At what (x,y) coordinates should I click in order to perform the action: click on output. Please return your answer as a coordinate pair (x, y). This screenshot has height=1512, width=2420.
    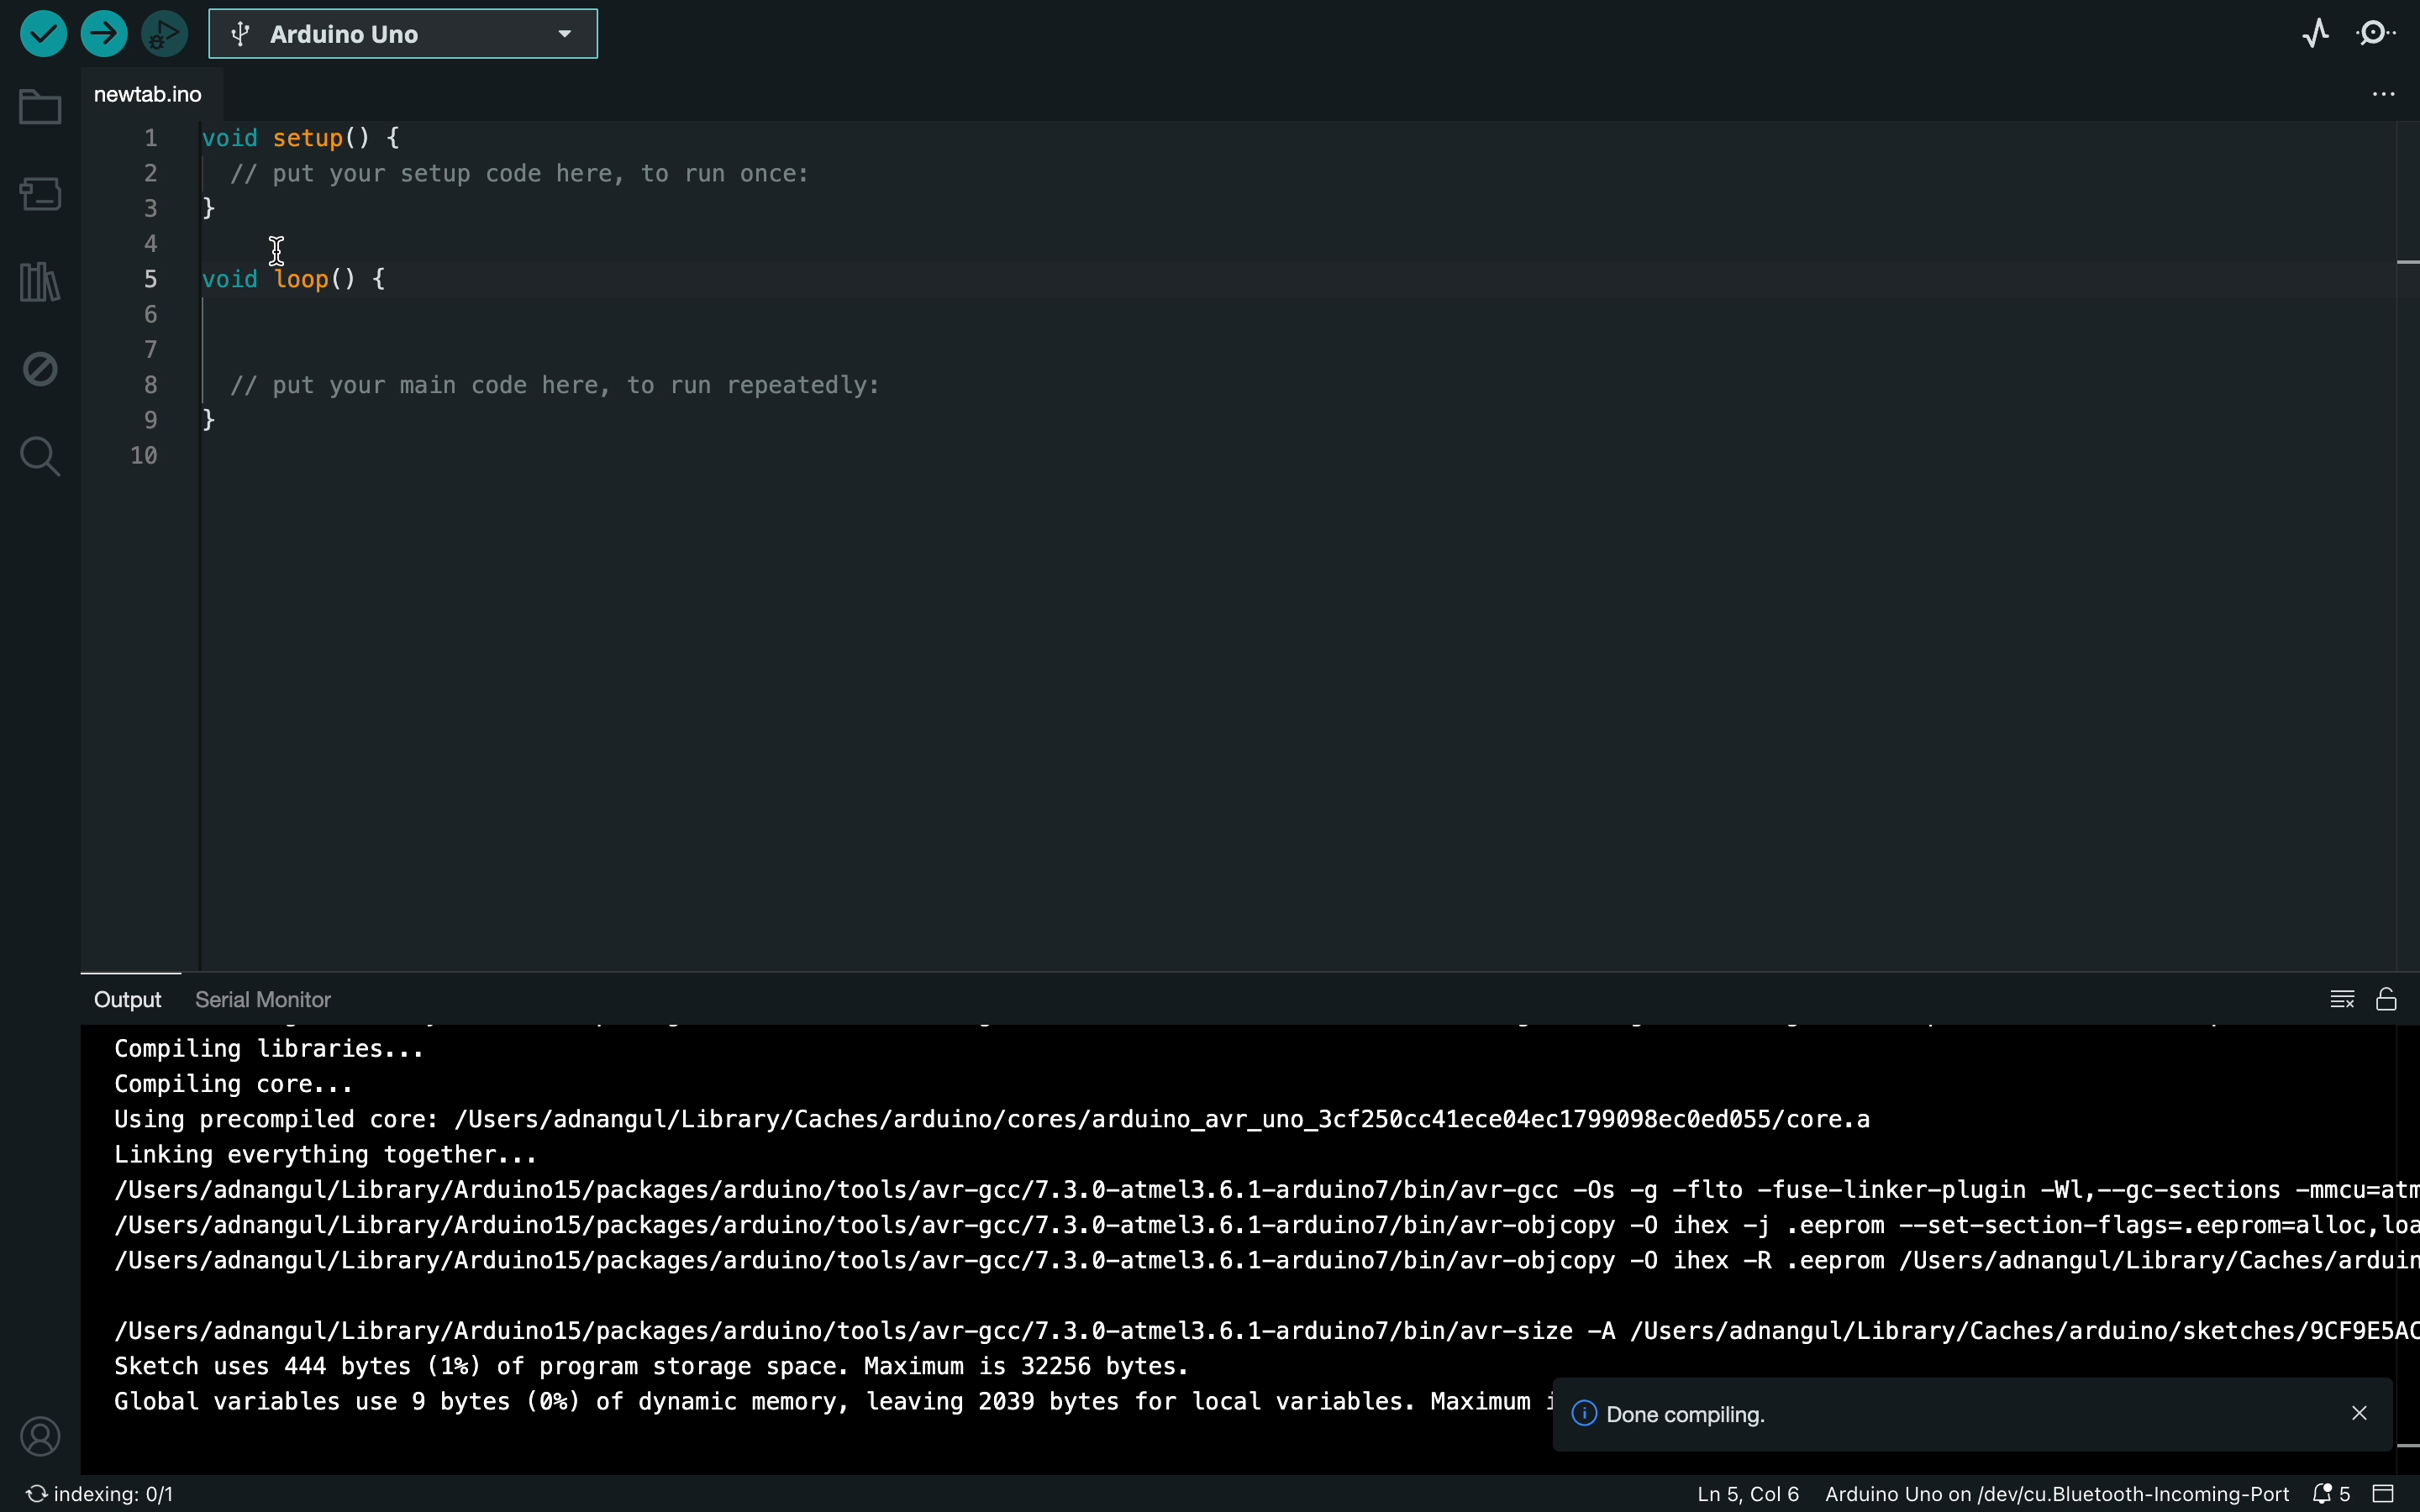
    Looking at the image, I should click on (112, 997).